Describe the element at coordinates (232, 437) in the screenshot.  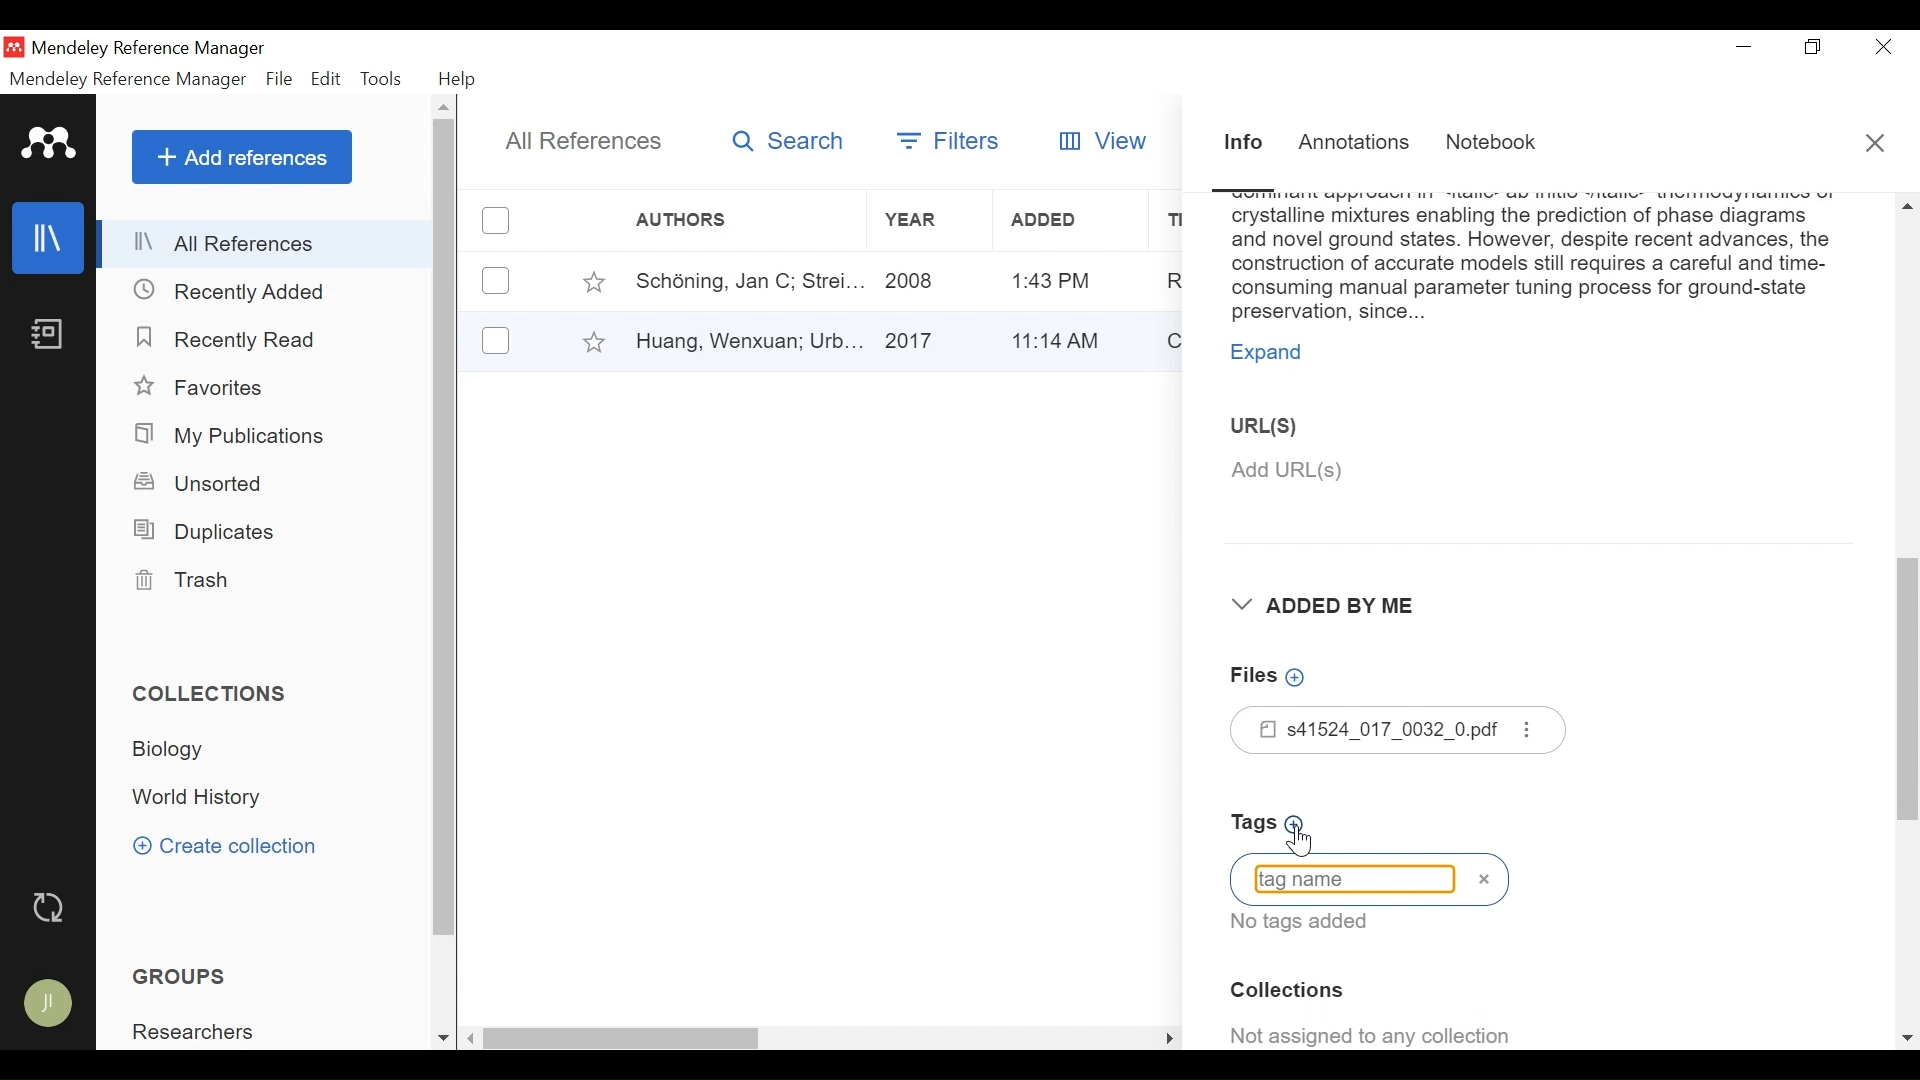
I see `My Publications` at that location.